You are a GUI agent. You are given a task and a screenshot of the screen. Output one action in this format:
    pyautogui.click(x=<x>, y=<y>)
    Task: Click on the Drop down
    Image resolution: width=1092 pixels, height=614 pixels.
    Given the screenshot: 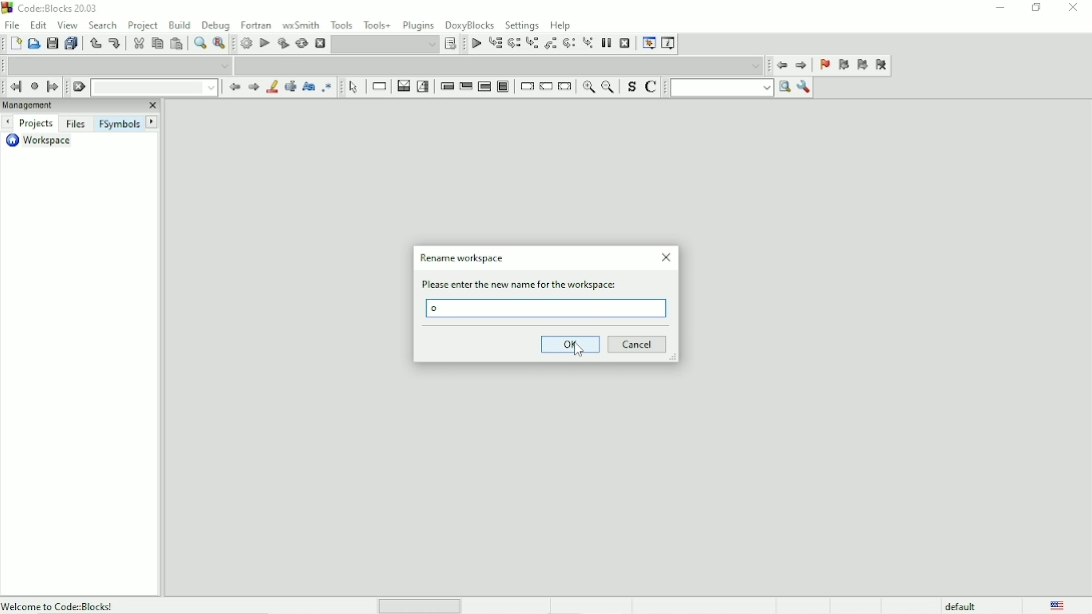 What is the action you would take?
    pyautogui.click(x=157, y=88)
    